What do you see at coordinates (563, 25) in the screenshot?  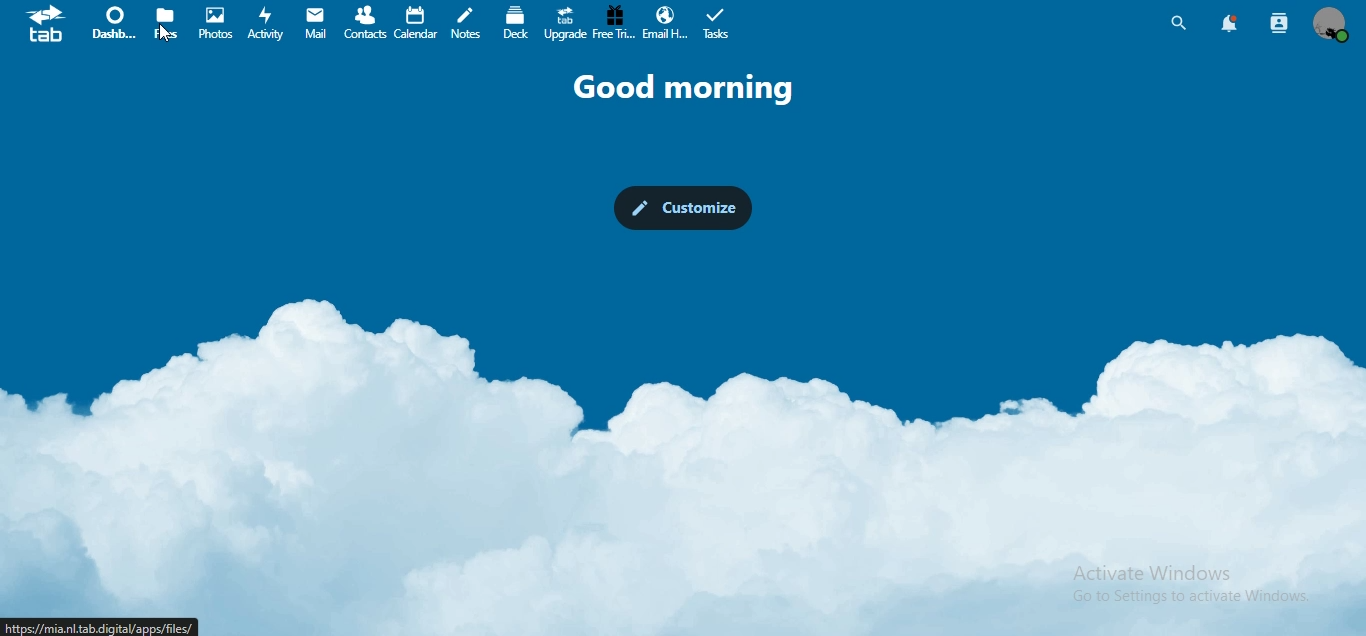 I see `upgrade` at bounding box center [563, 25].